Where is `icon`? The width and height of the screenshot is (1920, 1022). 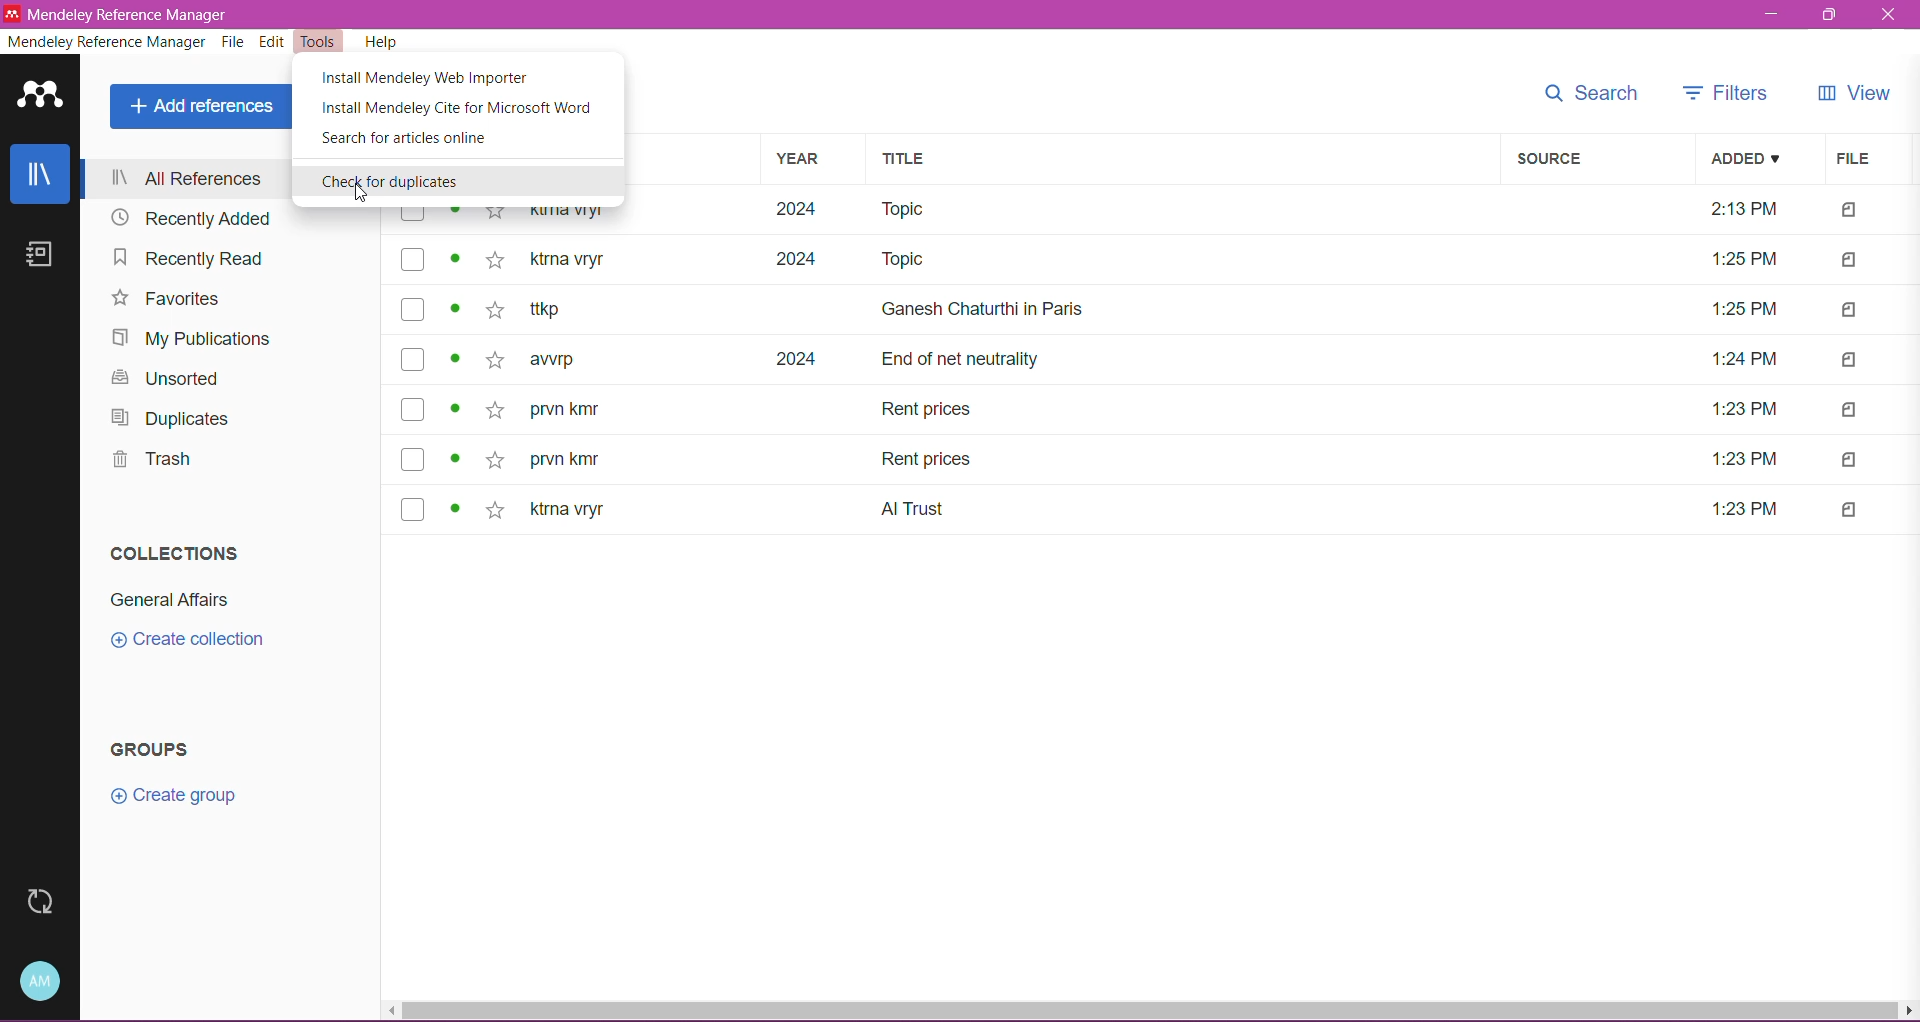
icon is located at coordinates (12, 13).